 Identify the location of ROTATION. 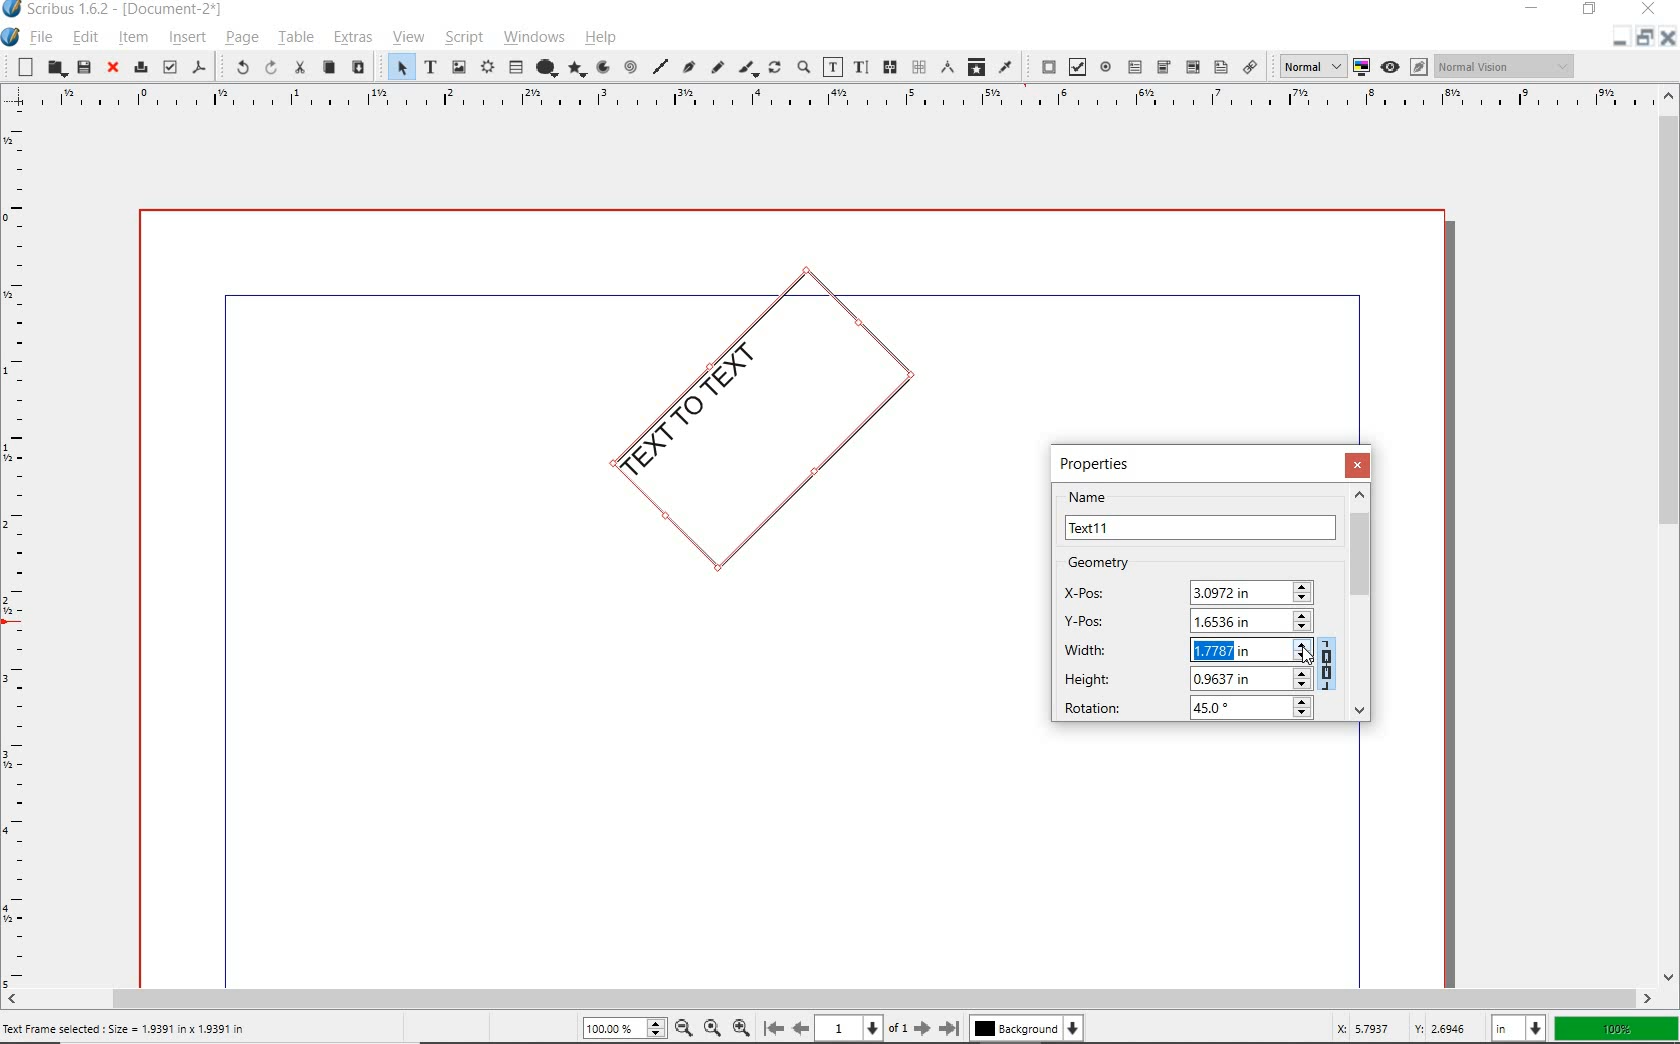
(1183, 710).